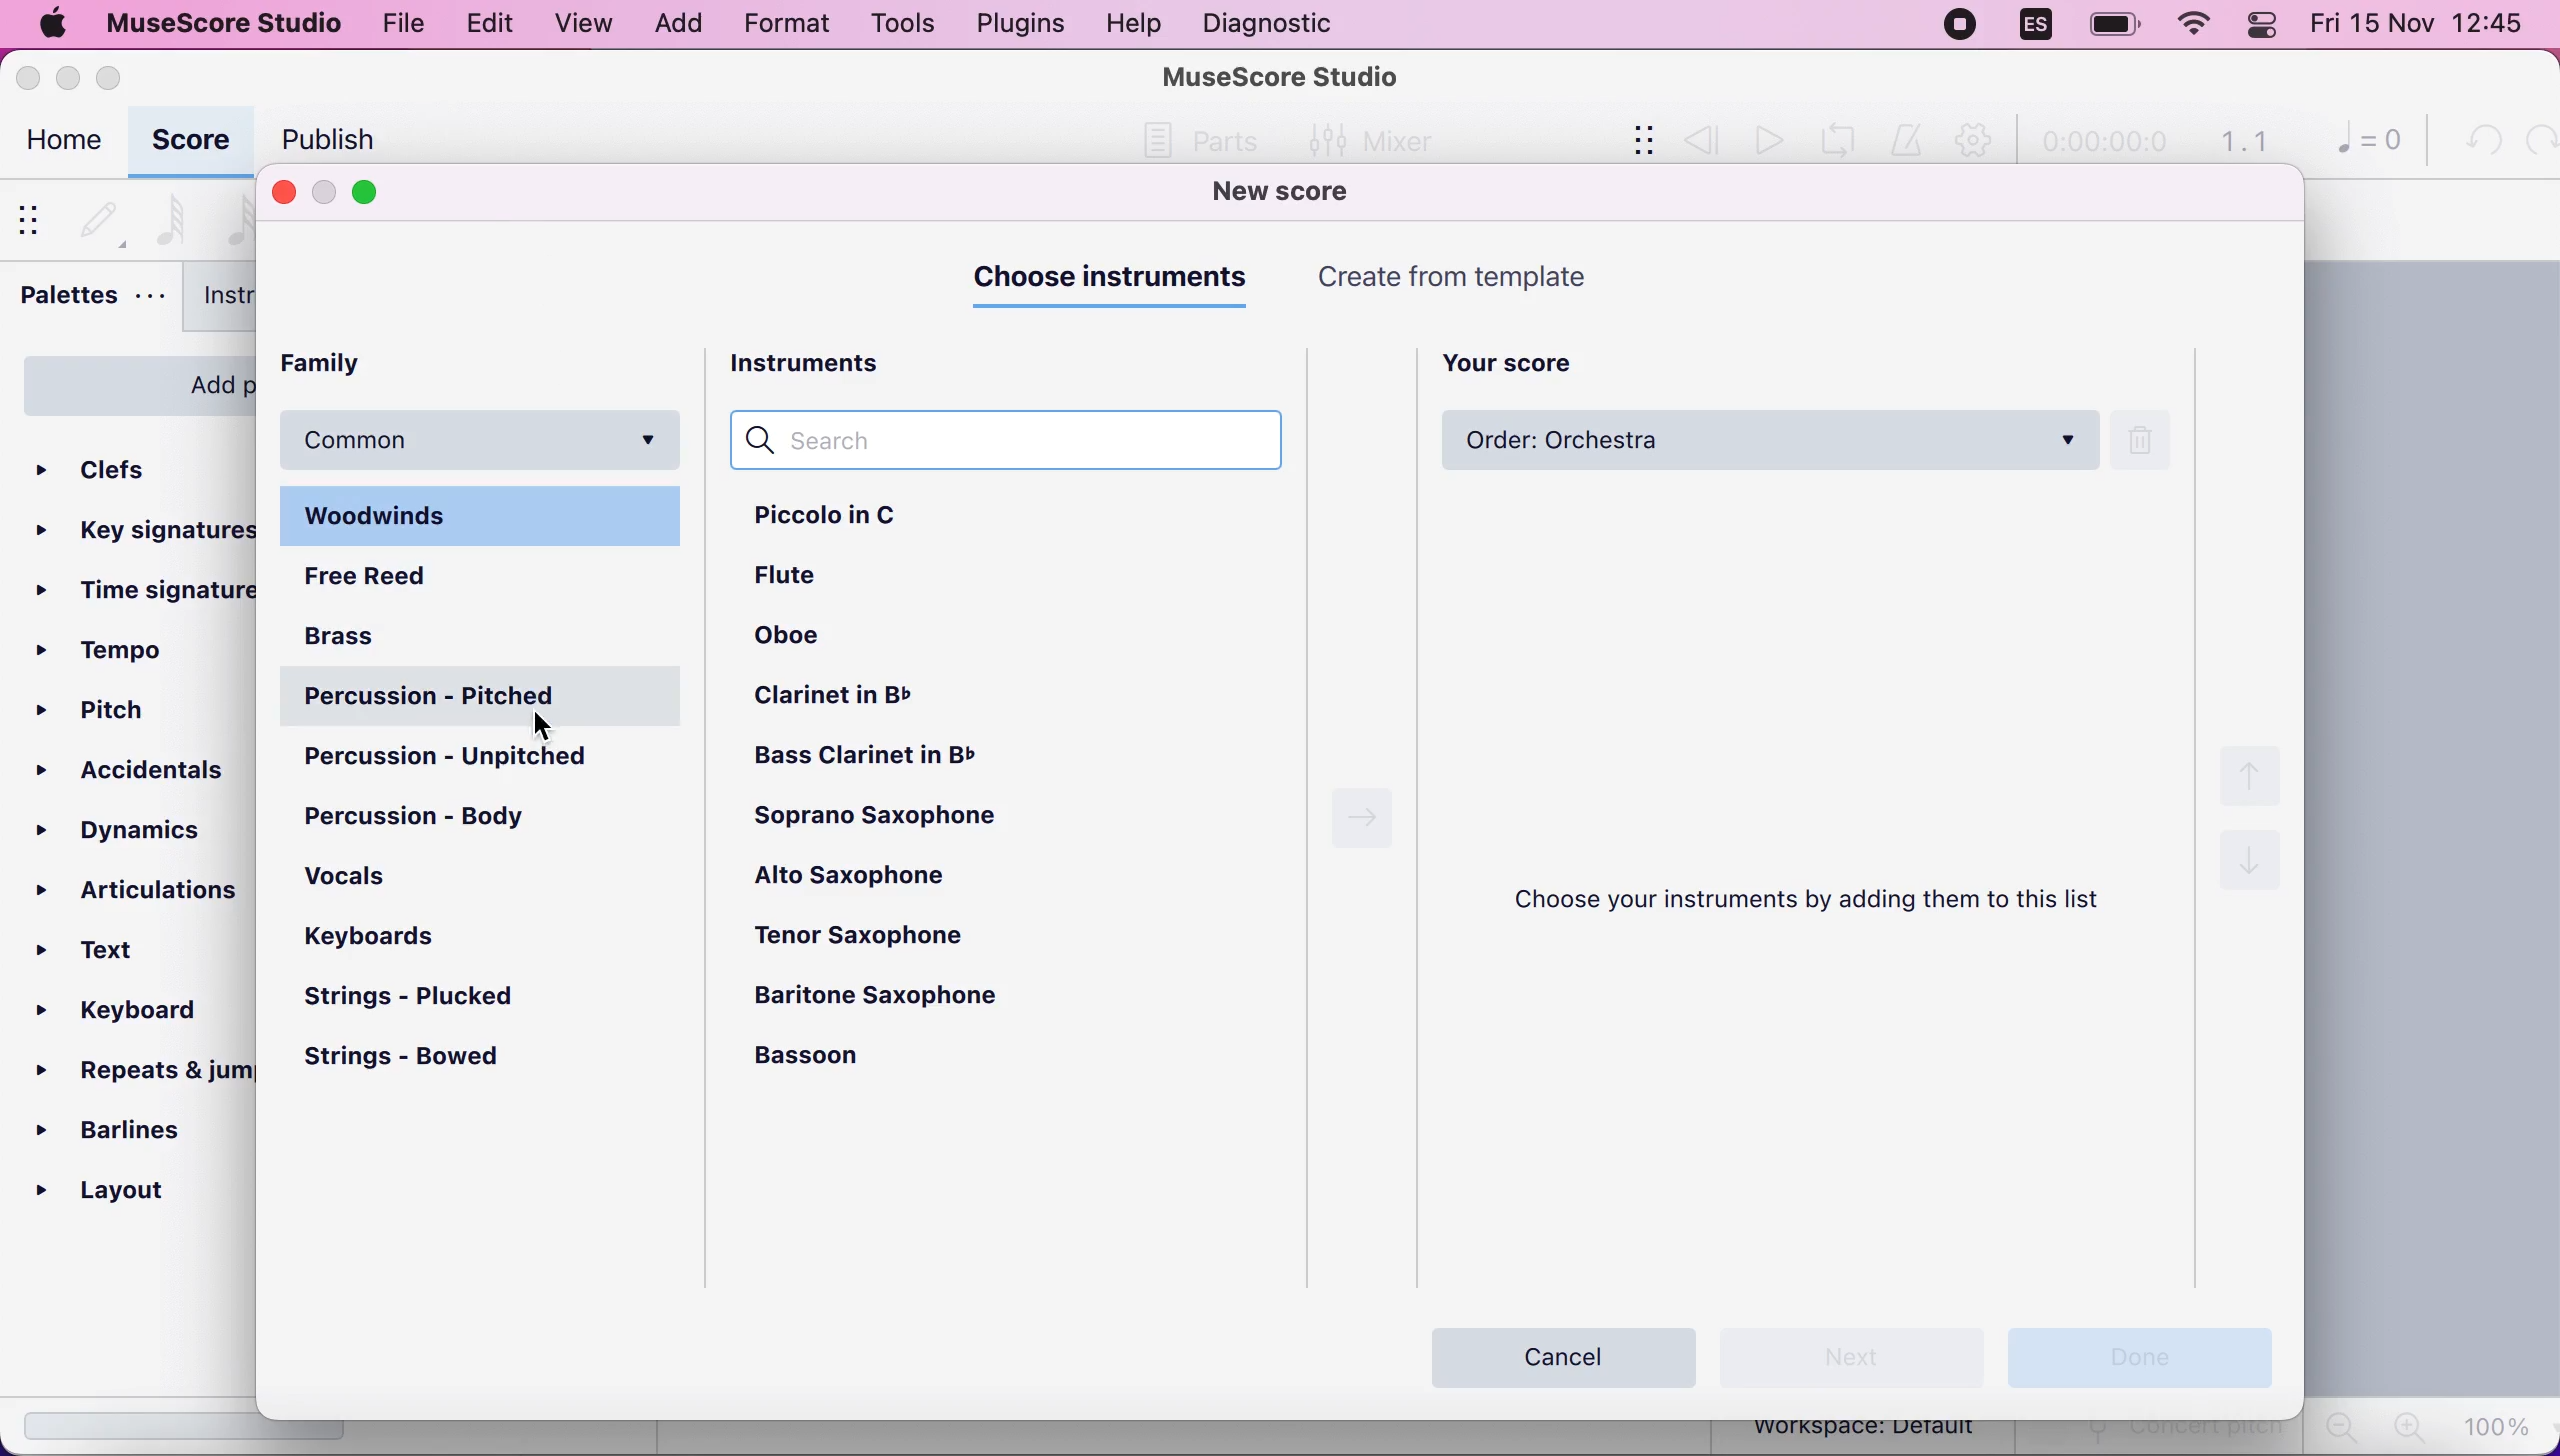 This screenshot has width=2560, height=1456. What do you see at coordinates (147, 526) in the screenshot?
I see `key signatures` at bounding box center [147, 526].